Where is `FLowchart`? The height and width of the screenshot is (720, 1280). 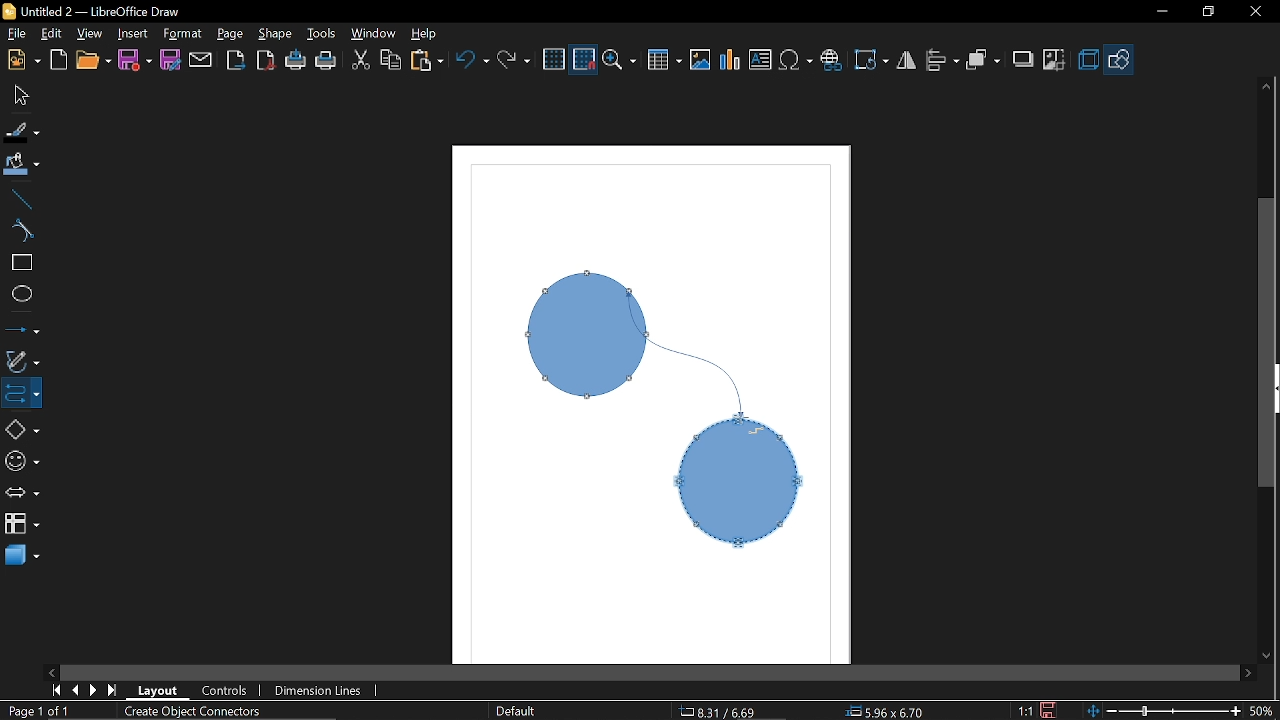
FLowchart is located at coordinates (22, 525).